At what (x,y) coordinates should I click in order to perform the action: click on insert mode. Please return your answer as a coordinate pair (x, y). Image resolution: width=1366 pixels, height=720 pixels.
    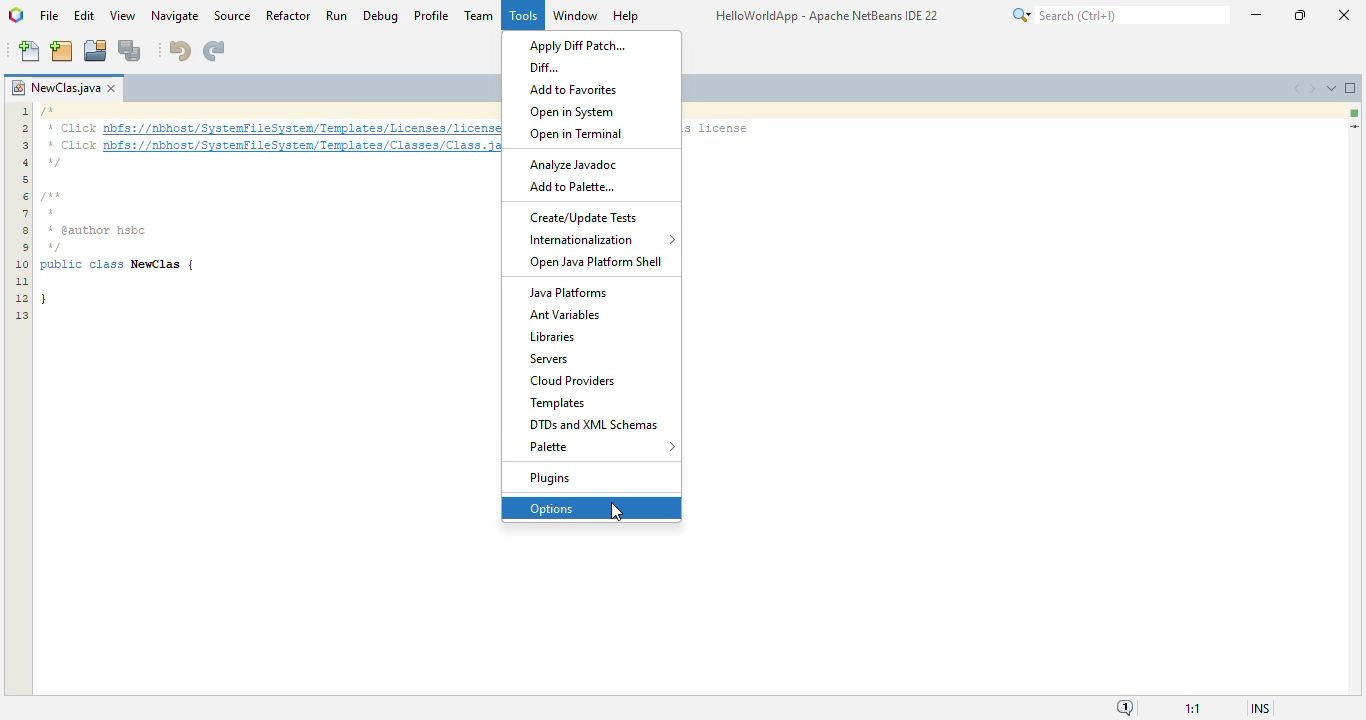
    Looking at the image, I should click on (1259, 708).